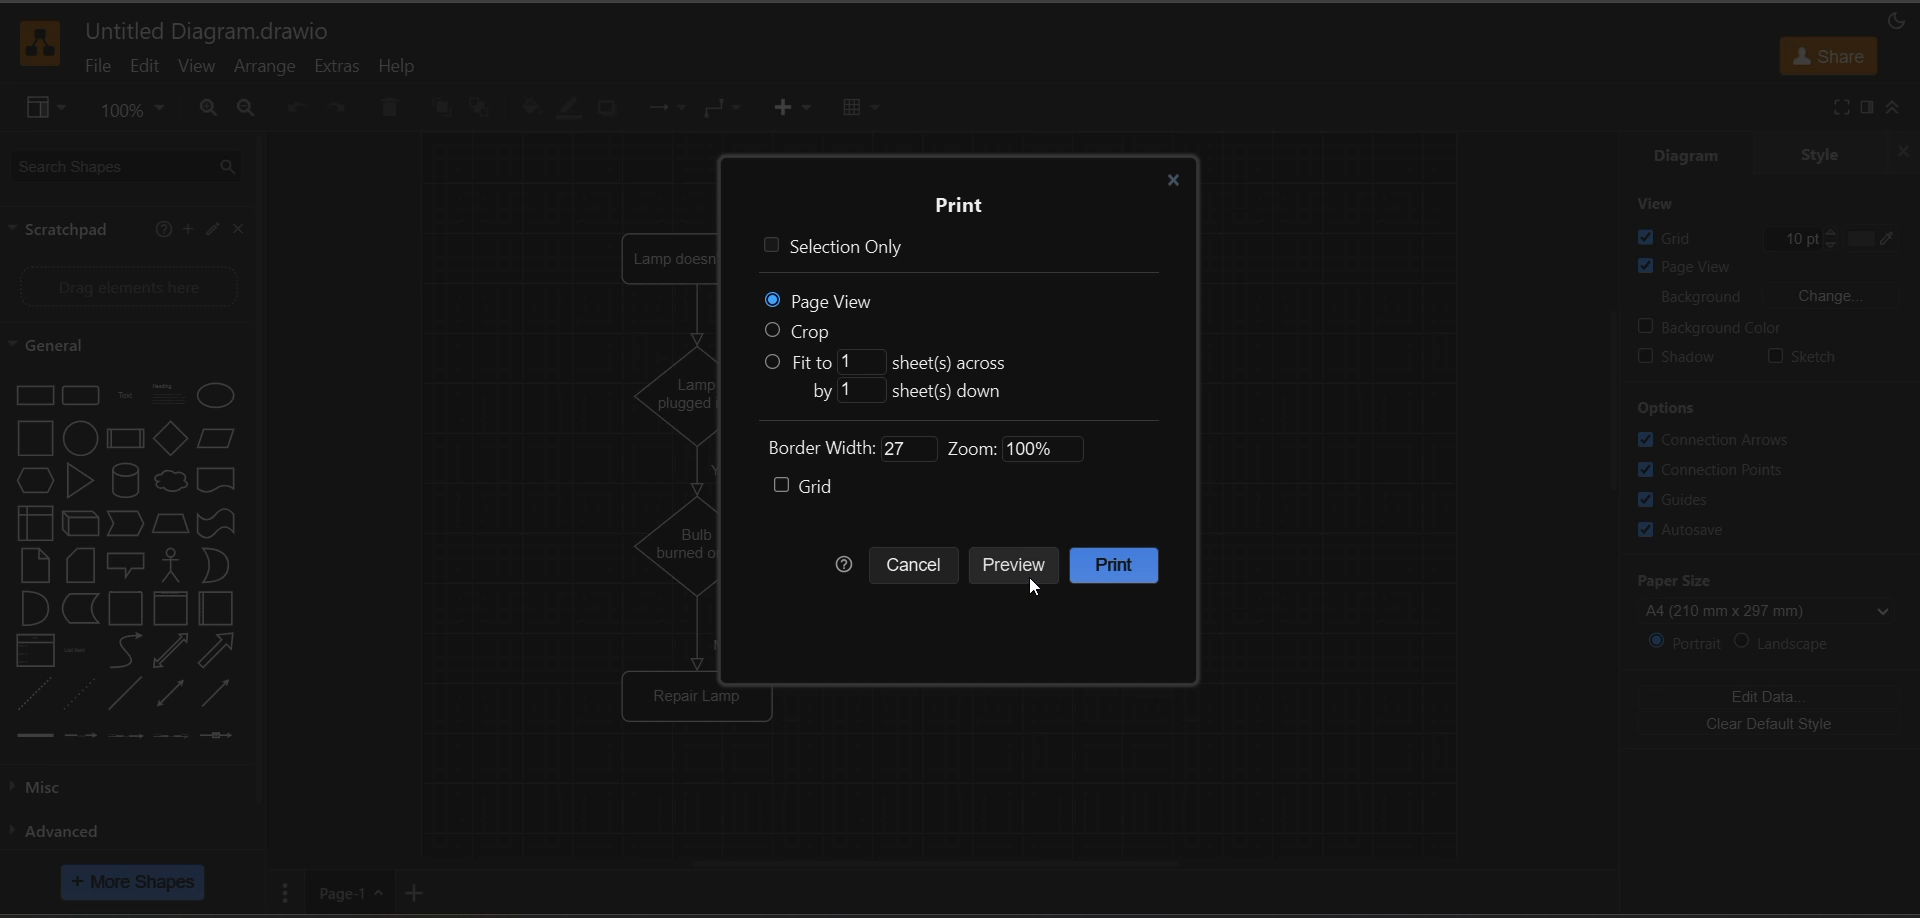 This screenshot has width=1920, height=918. I want to click on insert, so click(790, 108).